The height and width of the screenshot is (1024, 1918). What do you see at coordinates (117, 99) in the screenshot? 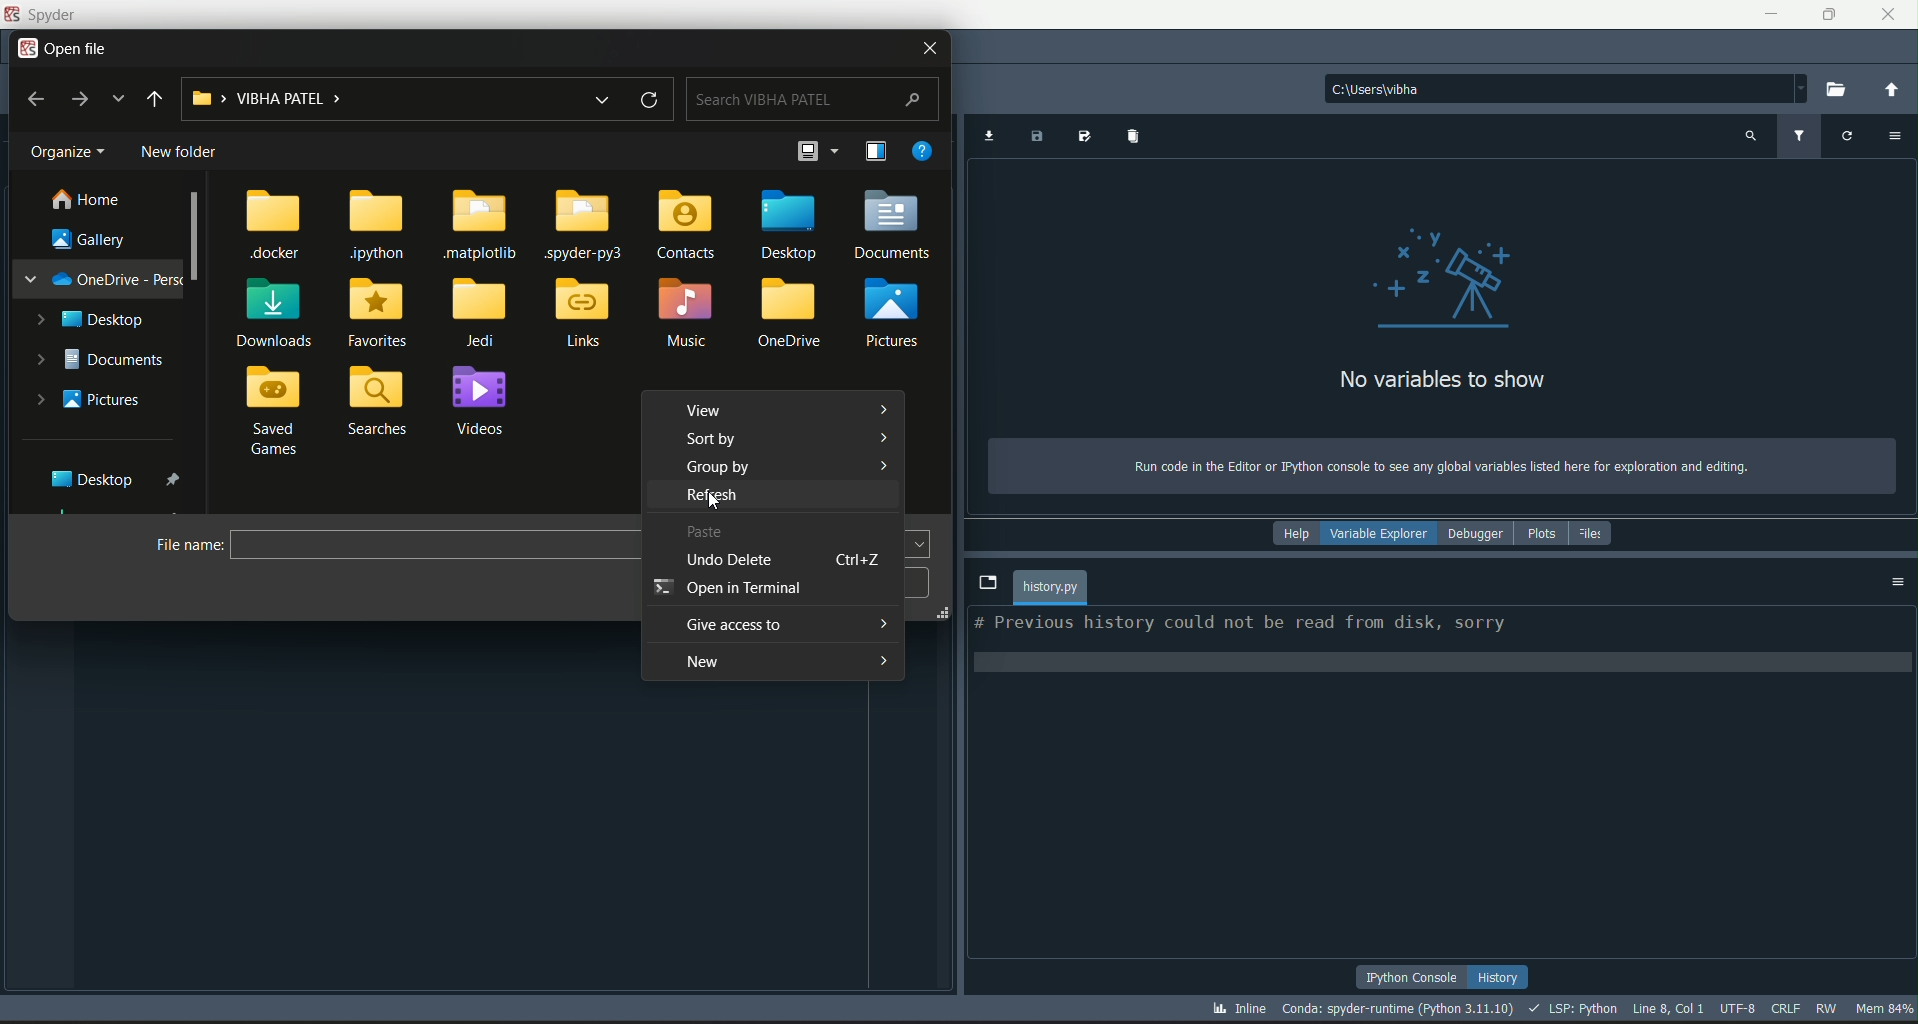
I see `recent` at bounding box center [117, 99].